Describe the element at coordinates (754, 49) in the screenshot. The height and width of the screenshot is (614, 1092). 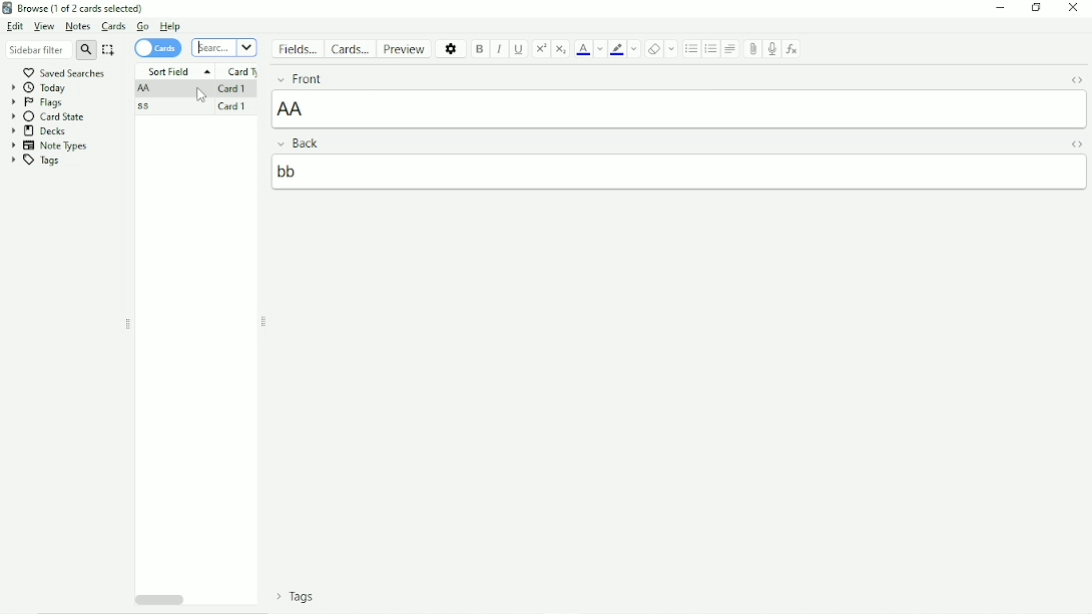
I see `Attach picture/audio/video` at that location.